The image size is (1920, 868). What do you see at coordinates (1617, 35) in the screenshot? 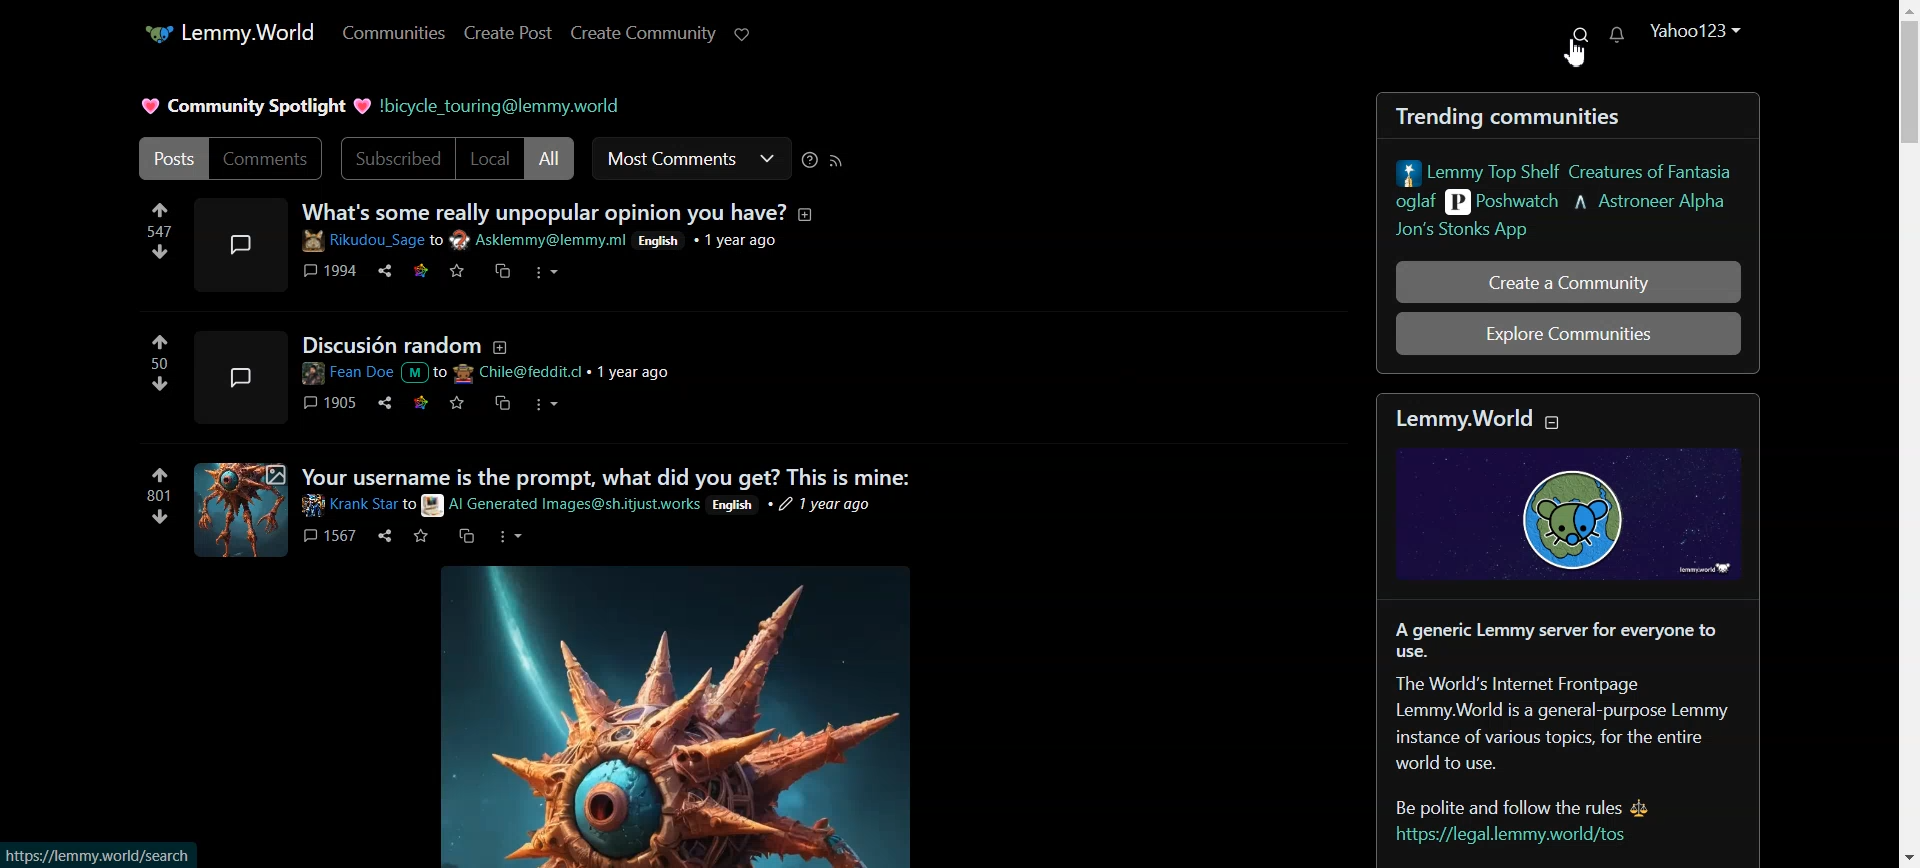
I see `Unread Message` at bounding box center [1617, 35].